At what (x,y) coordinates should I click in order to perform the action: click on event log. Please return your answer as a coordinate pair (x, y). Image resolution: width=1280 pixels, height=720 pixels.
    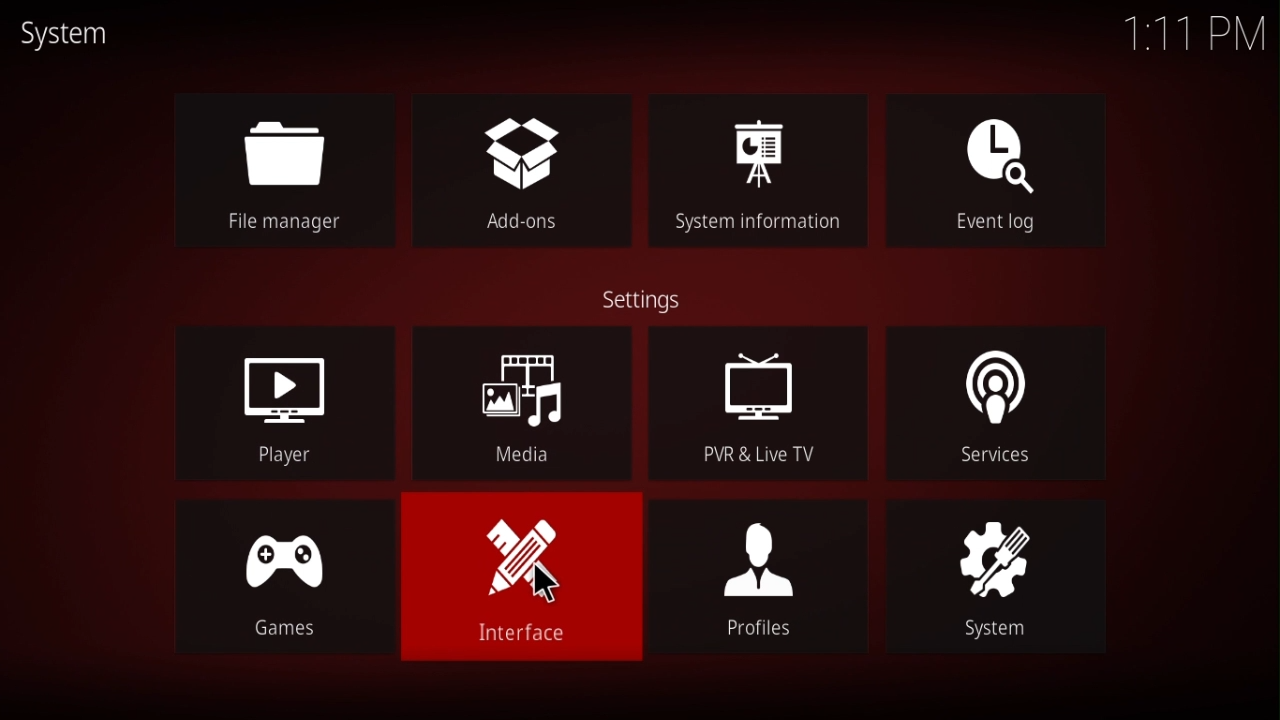
    Looking at the image, I should click on (986, 171).